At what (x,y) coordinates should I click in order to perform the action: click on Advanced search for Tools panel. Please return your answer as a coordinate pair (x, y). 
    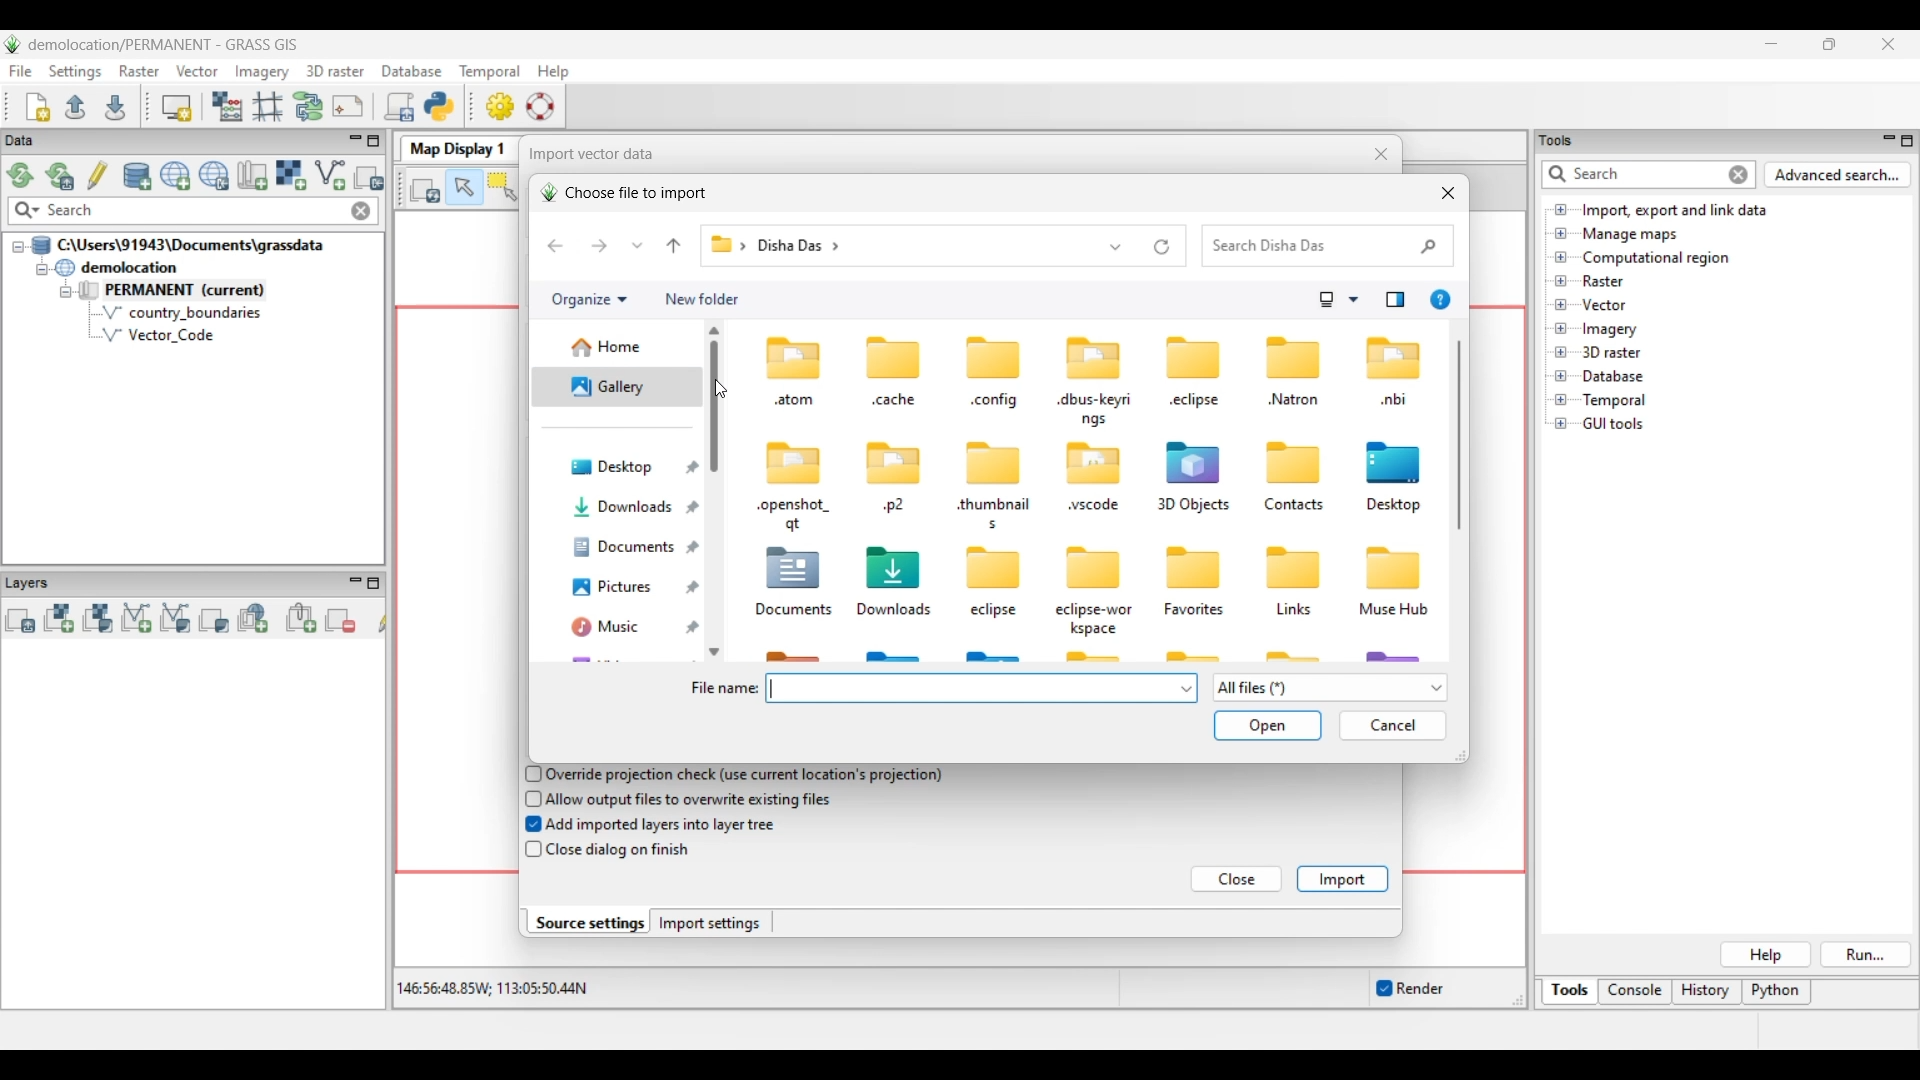
    Looking at the image, I should click on (1838, 175).